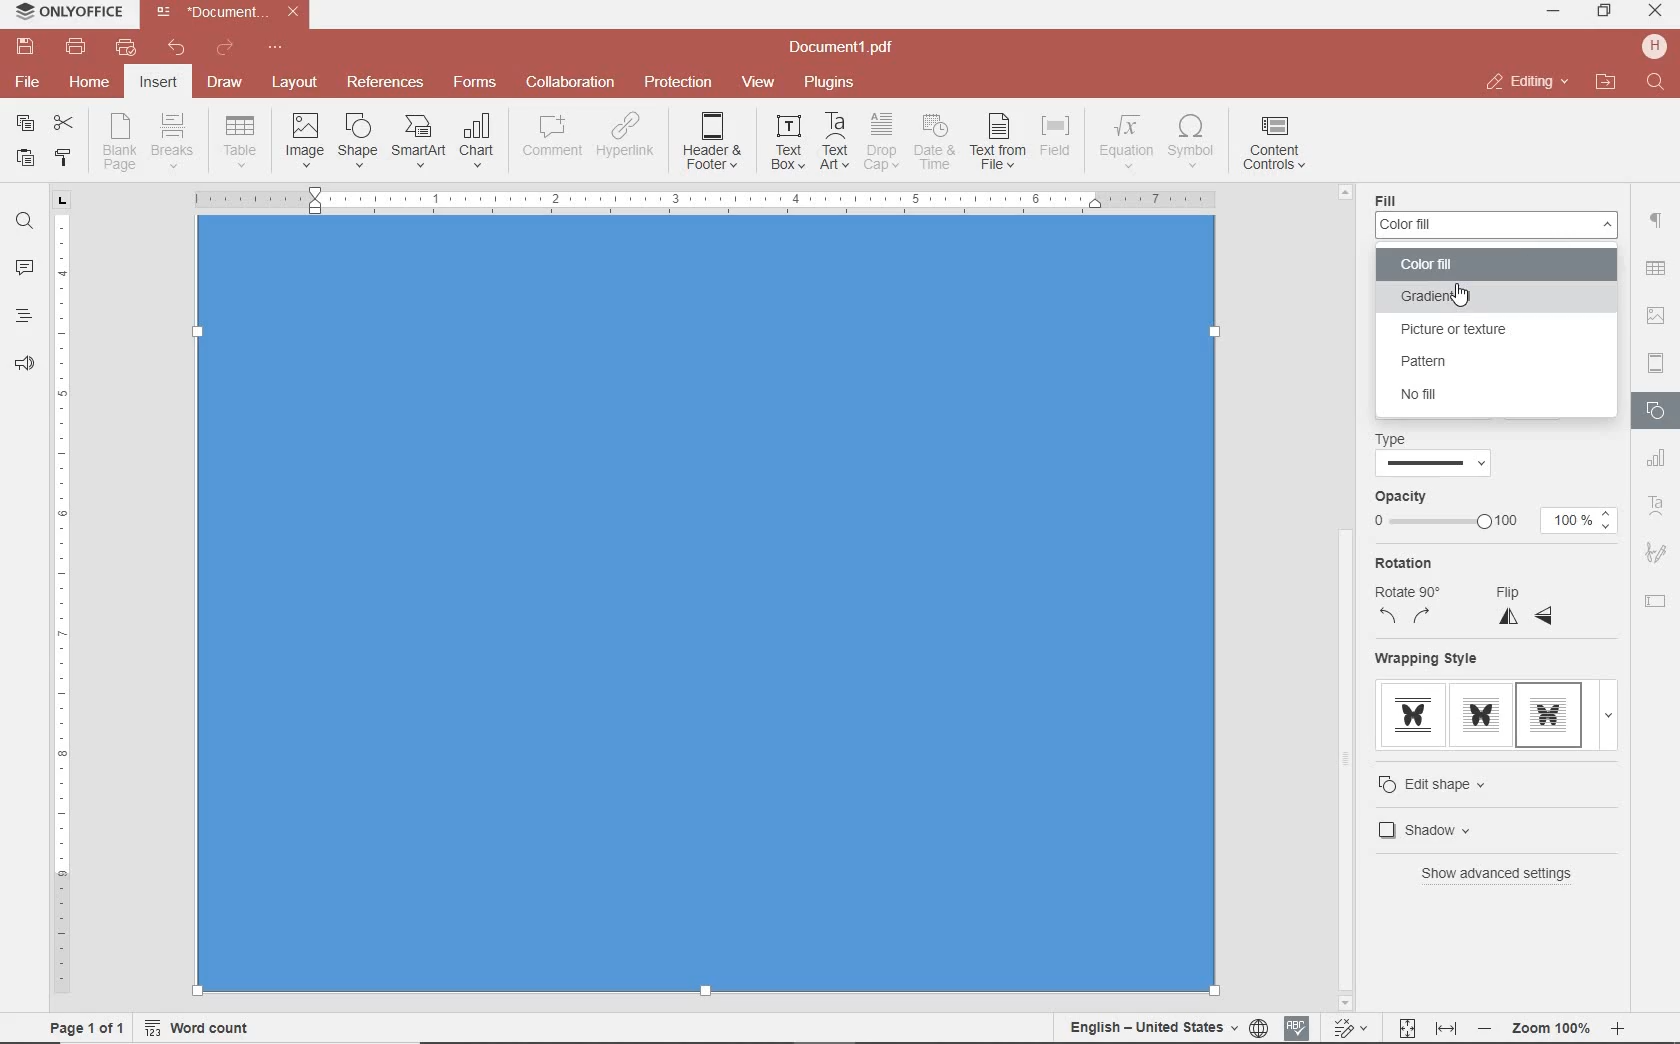 Image resolution: width=1680 pixels, height=1044 pixels. What do you see at coordinates (25, 365) in the screenshot?
I see `feedback & support` at bounding box center [25, 365].